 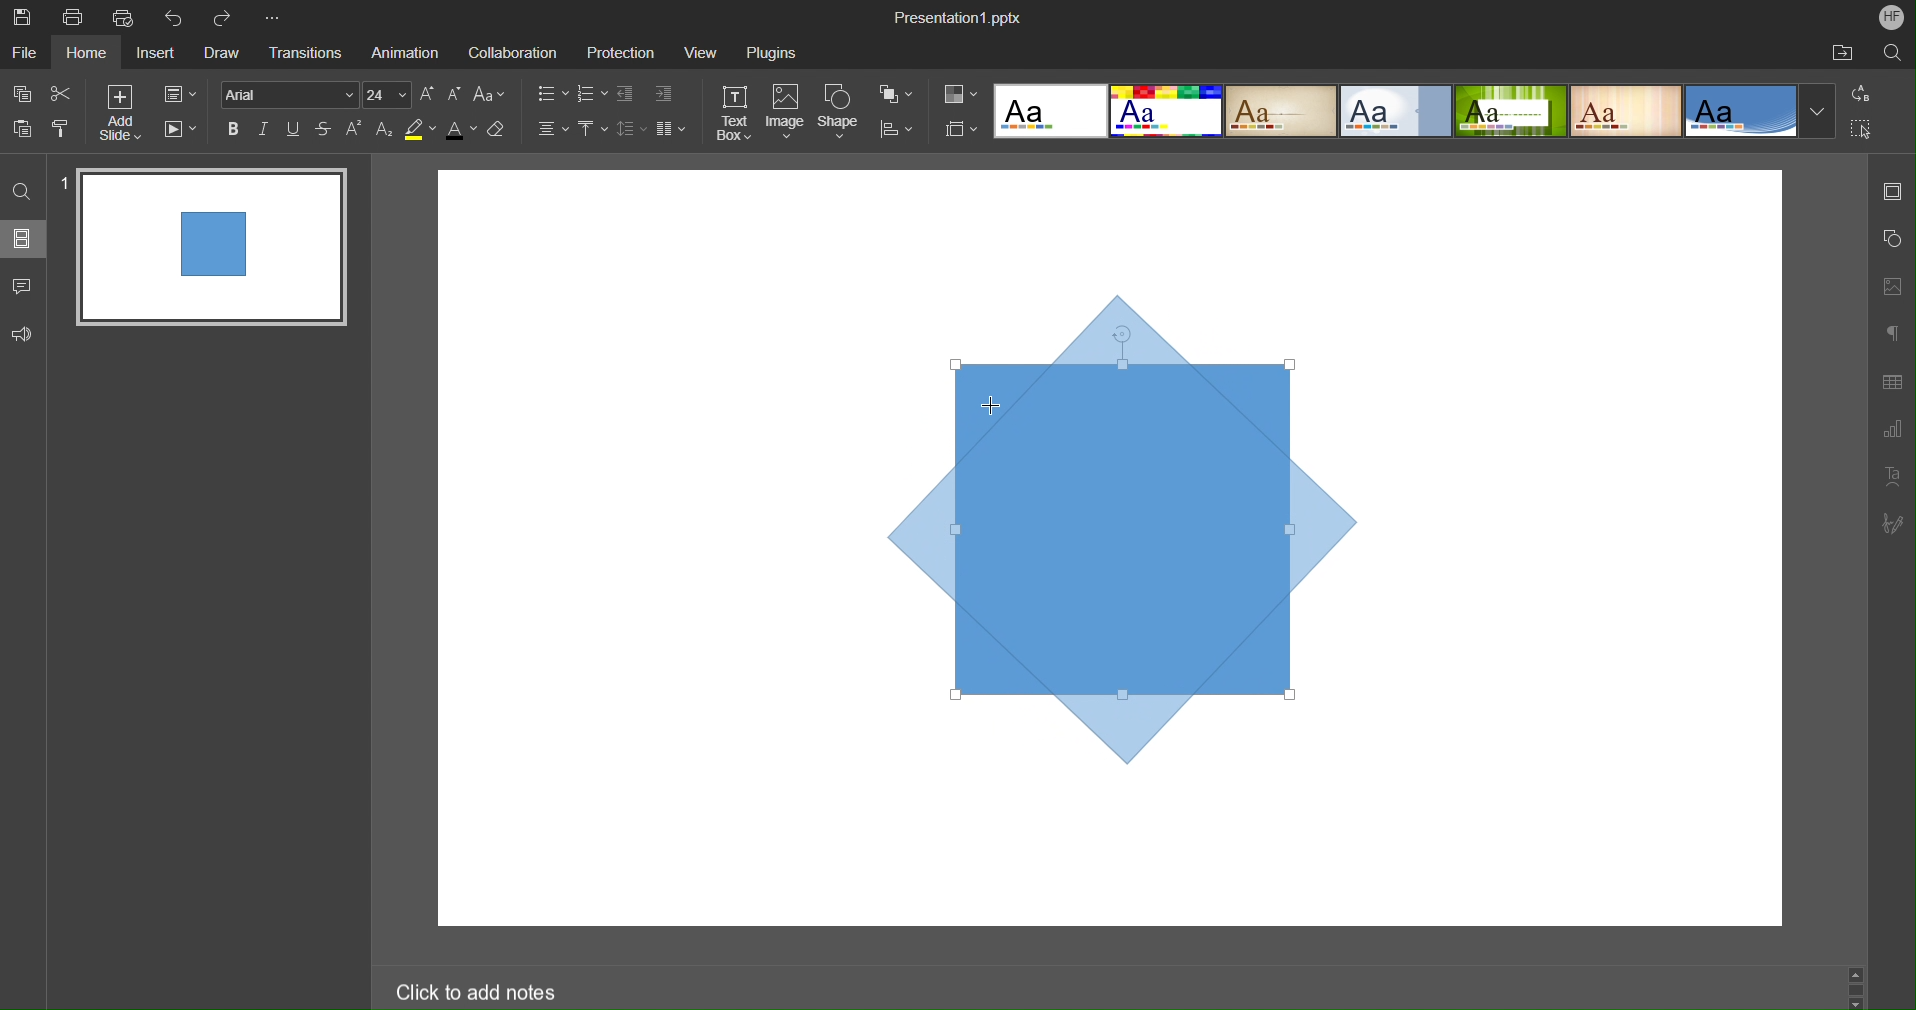 I want to click on Select All, so click(x=1862, y=128).